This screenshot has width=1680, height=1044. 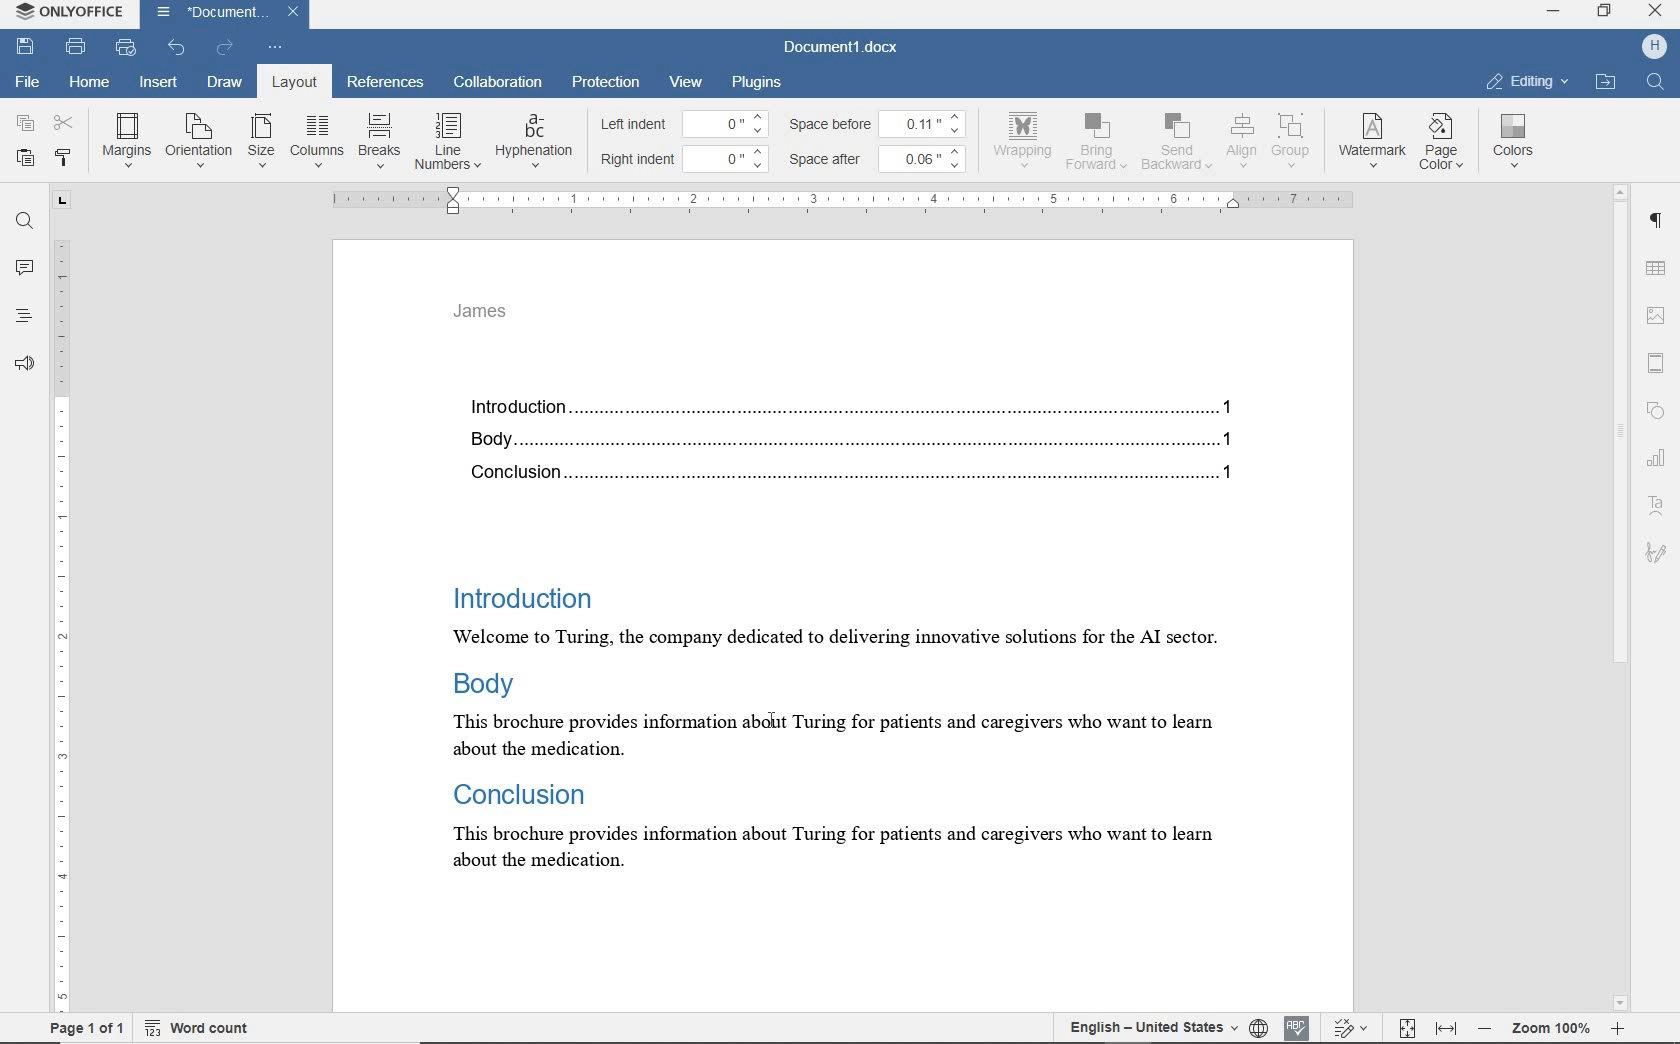 I want to click on document name, so click(x=209, y=13).